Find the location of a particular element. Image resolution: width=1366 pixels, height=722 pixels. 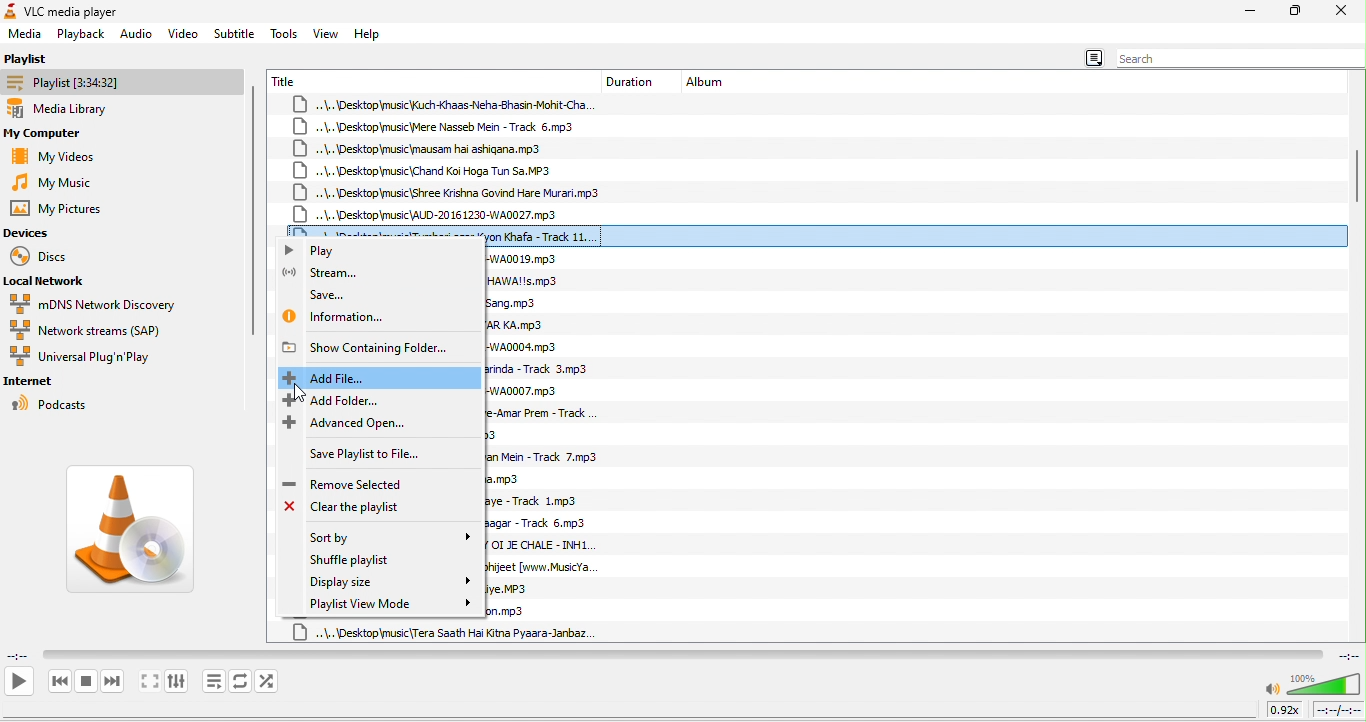

video is located at coordinates (183, 32).